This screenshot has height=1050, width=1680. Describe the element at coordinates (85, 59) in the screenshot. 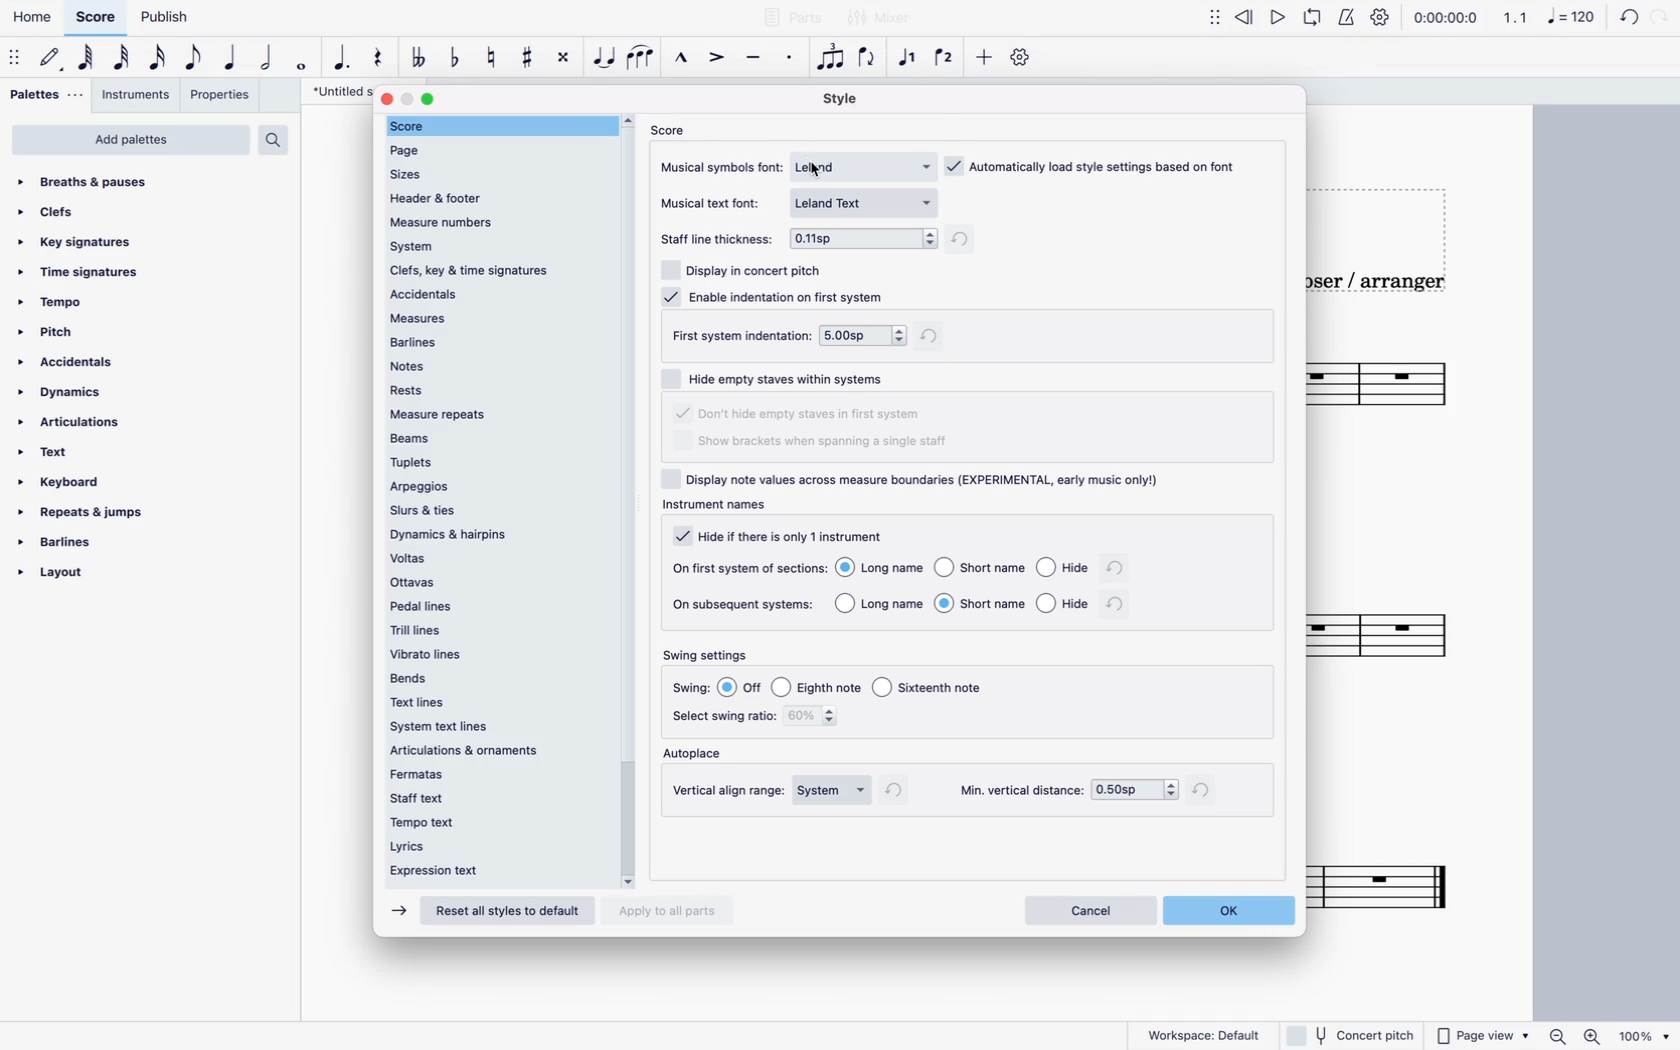

I see `note` at that location.